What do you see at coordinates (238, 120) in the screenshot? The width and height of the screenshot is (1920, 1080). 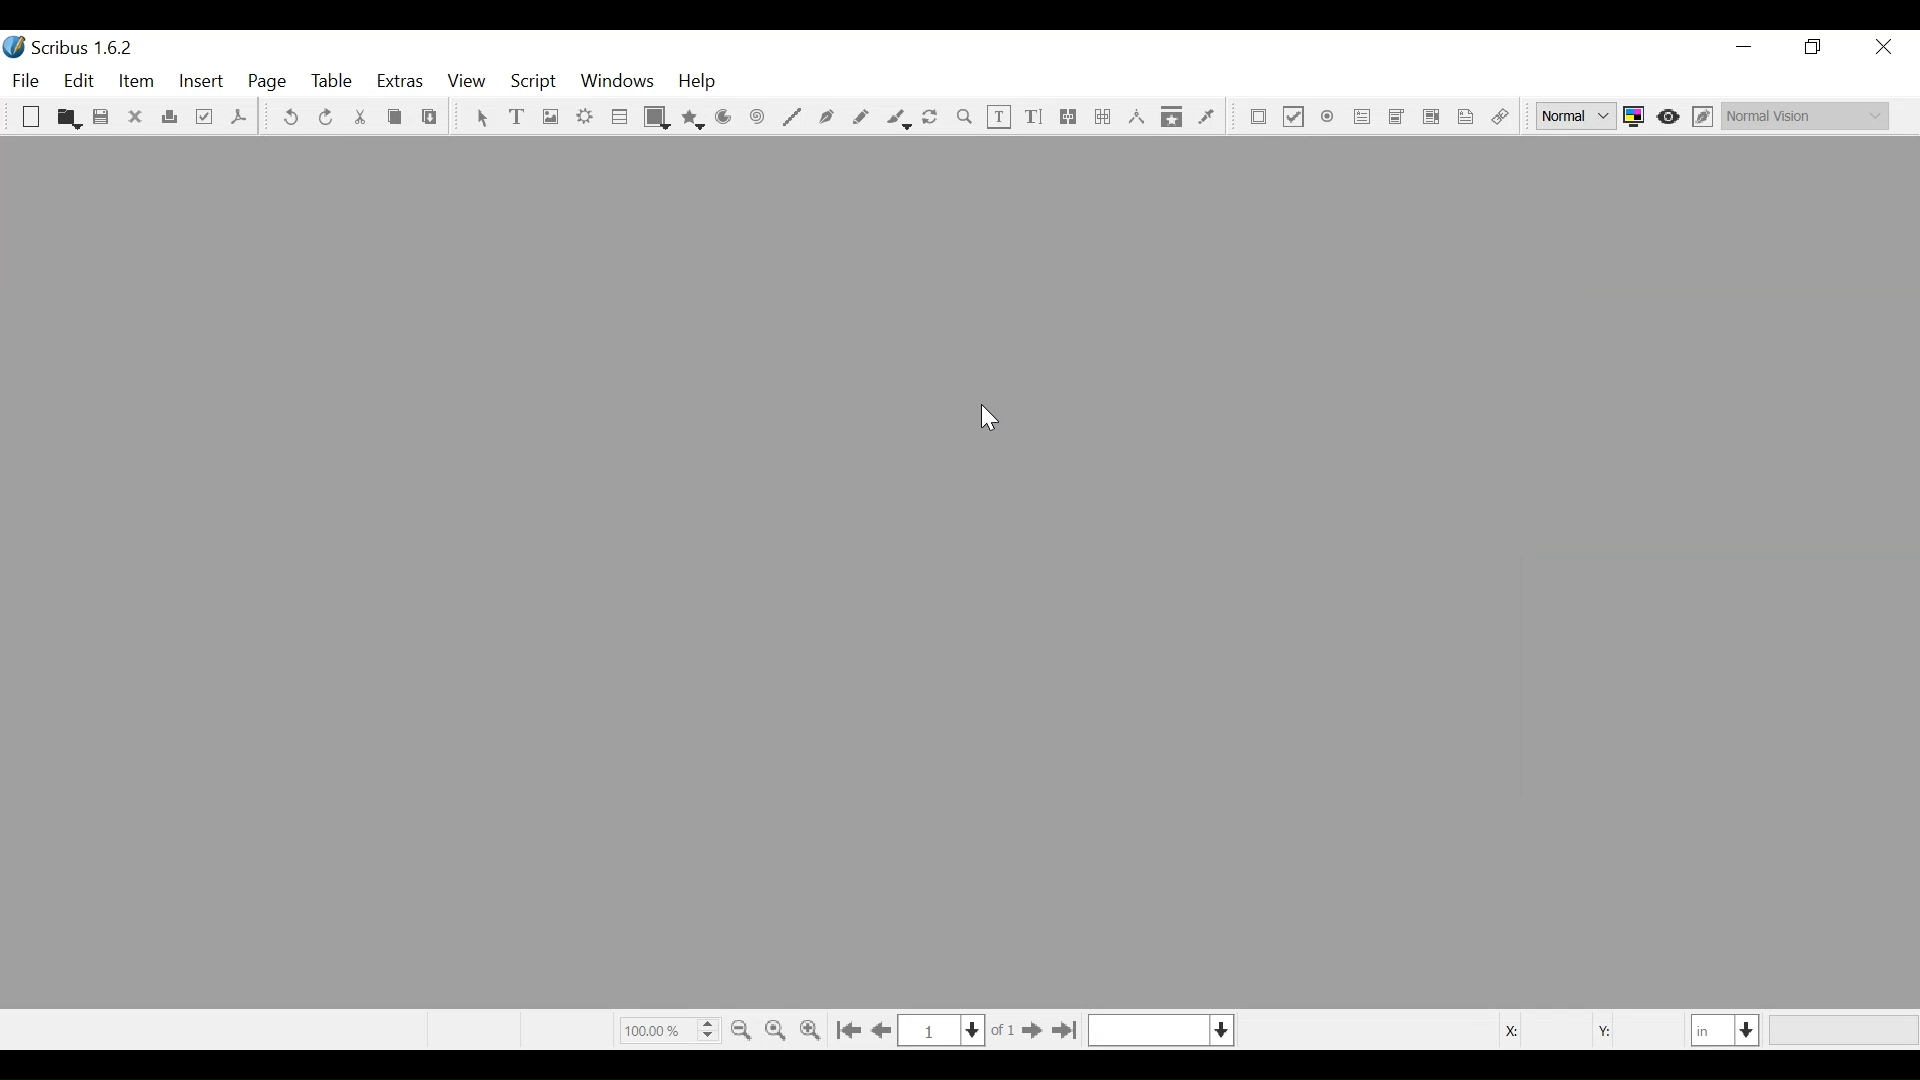 I see `Save as PDF` at bounding box center [238, 120].